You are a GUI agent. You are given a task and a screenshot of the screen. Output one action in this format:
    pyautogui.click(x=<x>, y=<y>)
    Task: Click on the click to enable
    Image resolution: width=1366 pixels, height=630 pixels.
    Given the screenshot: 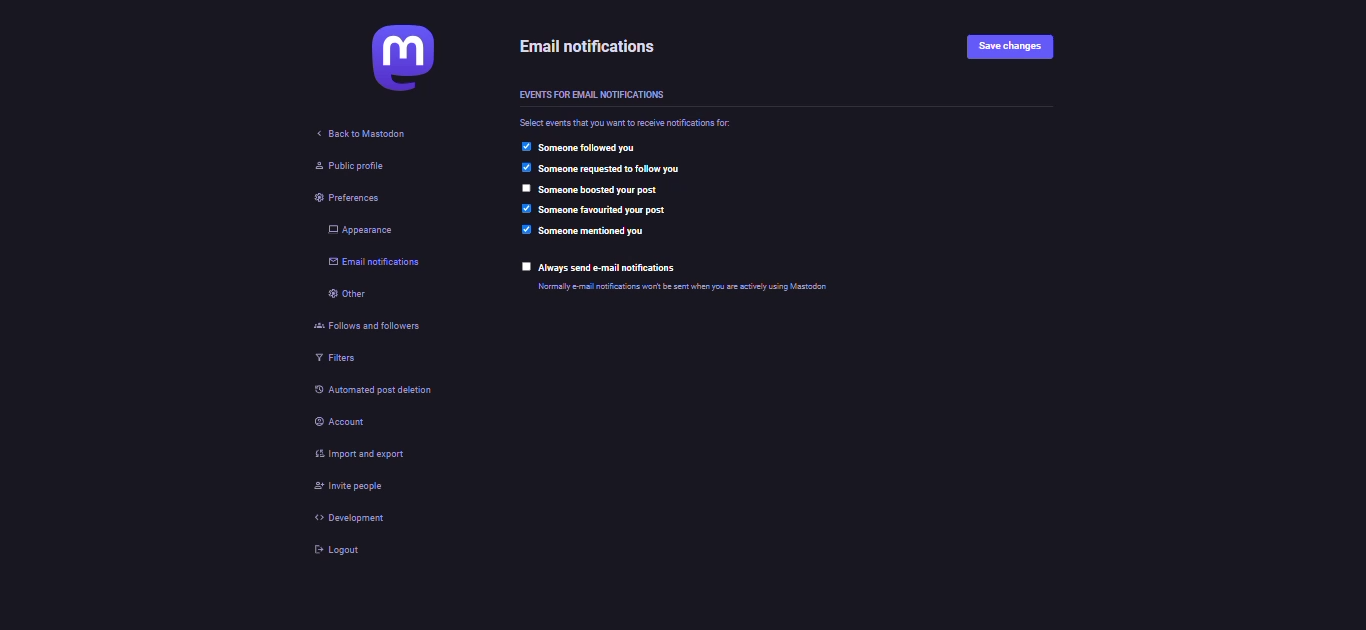 What is the action you would take?
    pyautogui.click(x=527, y=267)
    